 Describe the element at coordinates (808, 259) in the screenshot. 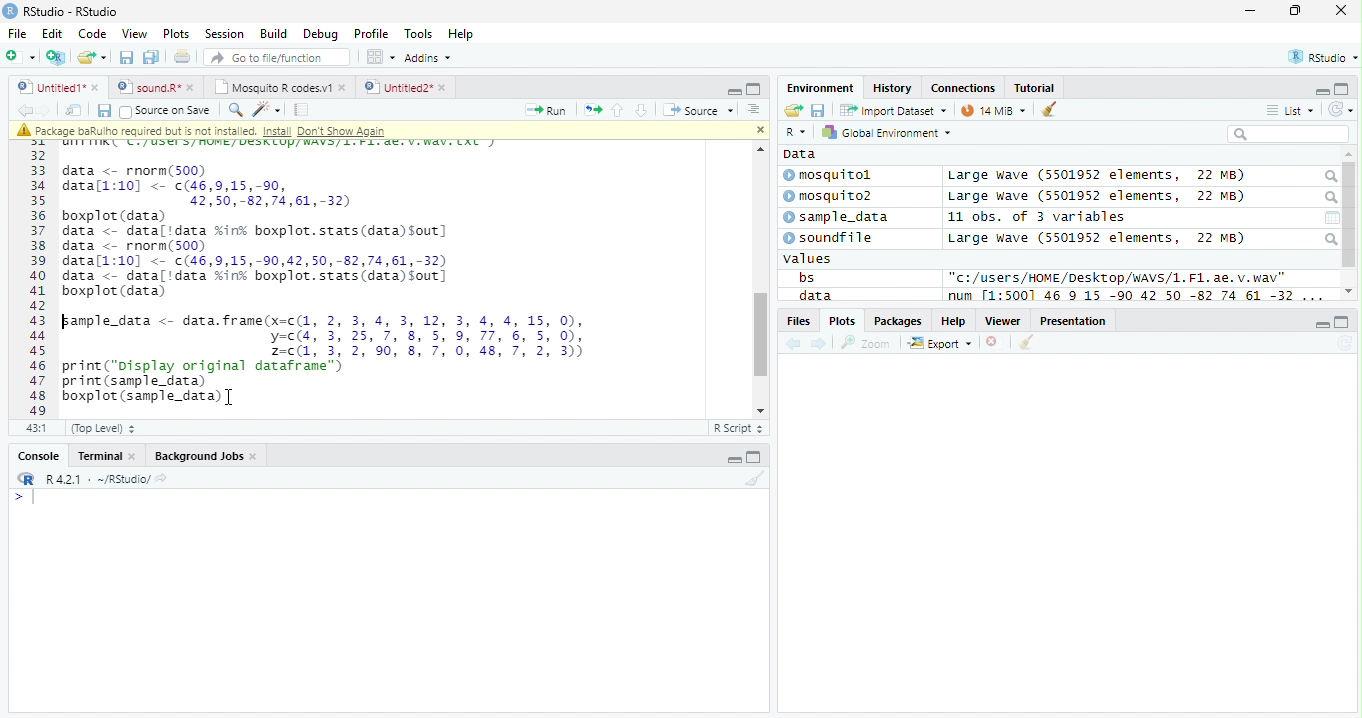

I see `values` at that location.